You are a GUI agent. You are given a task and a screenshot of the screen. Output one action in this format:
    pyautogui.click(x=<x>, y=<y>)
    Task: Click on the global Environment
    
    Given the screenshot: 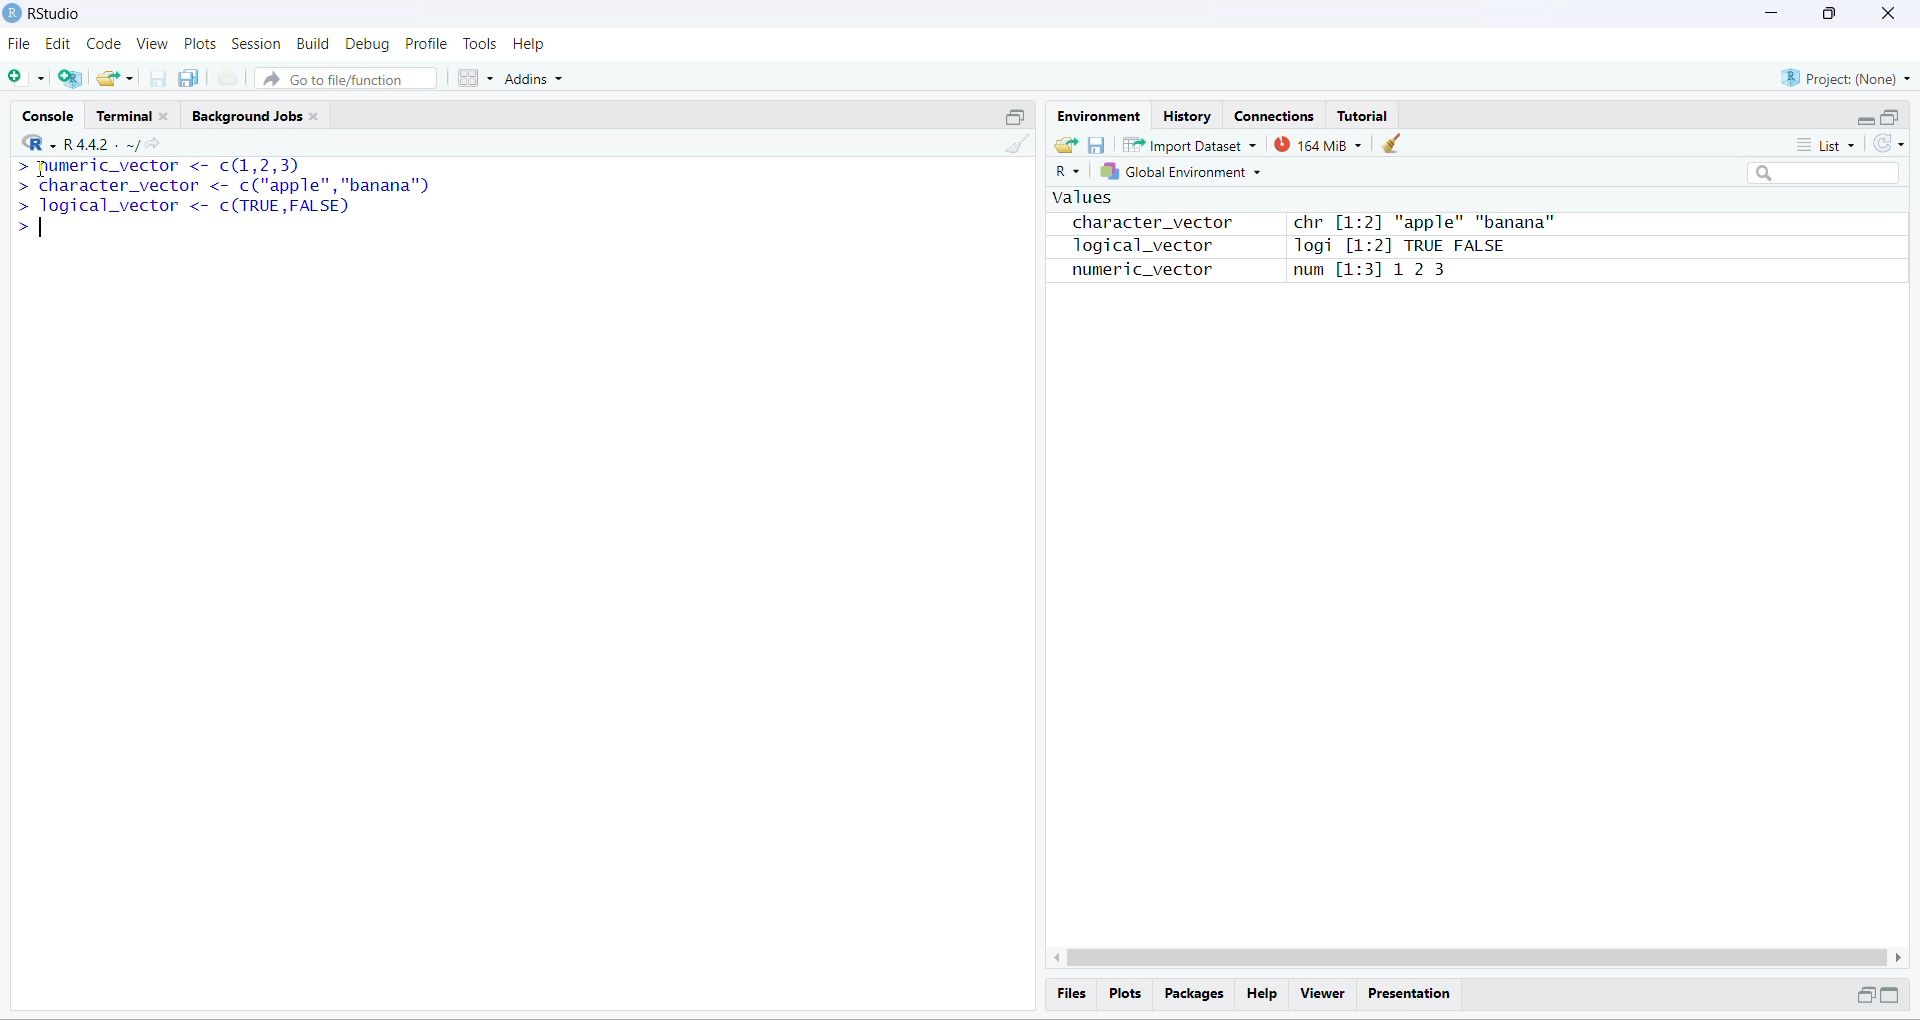 What is the action you would take?
    pyautogui.click(x=1180, y=172)
    